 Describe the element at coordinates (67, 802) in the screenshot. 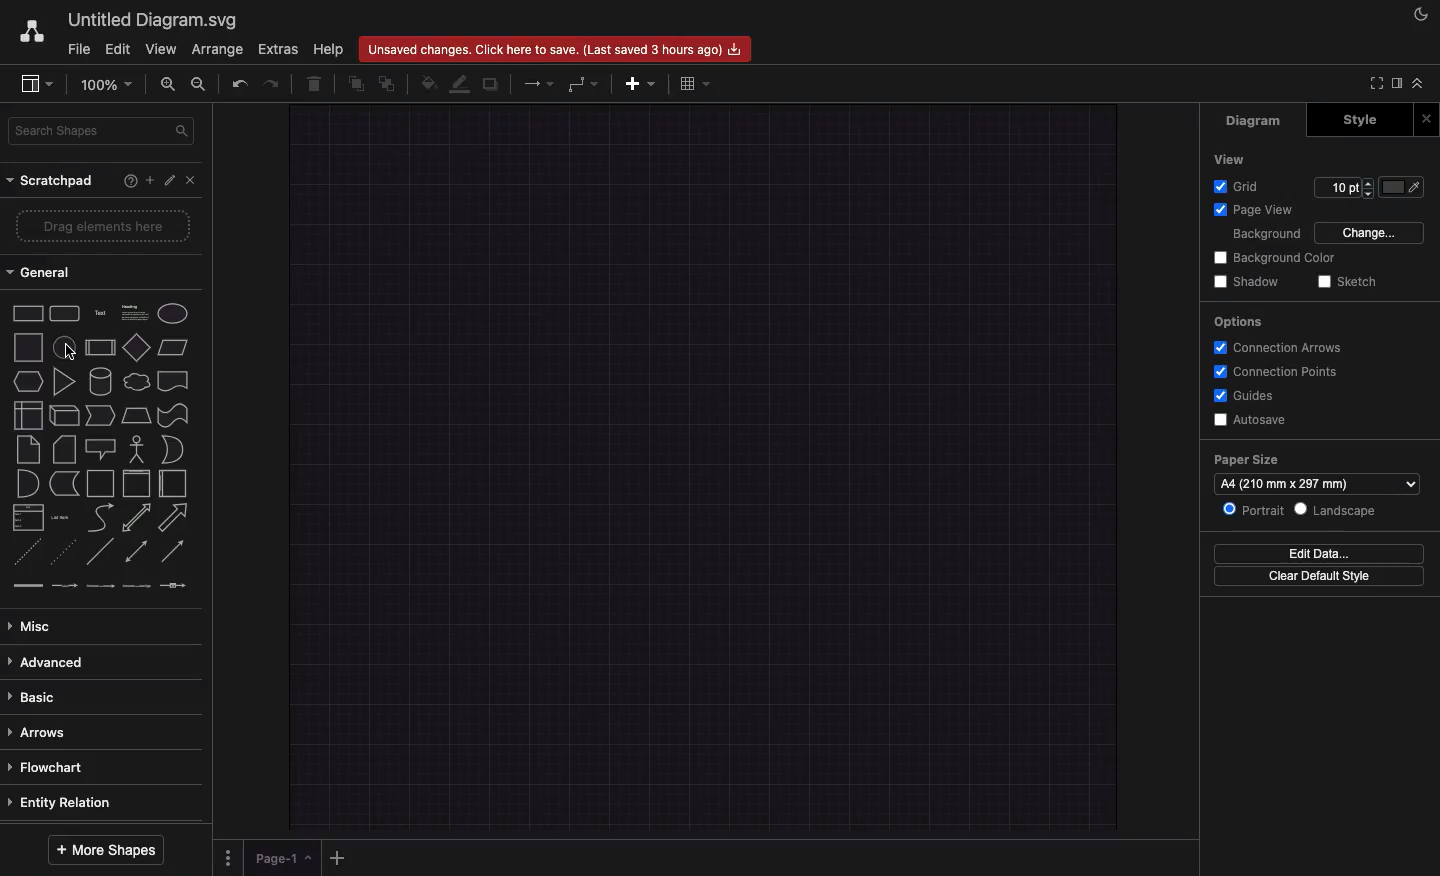

I see `Entity rotation` at that location.